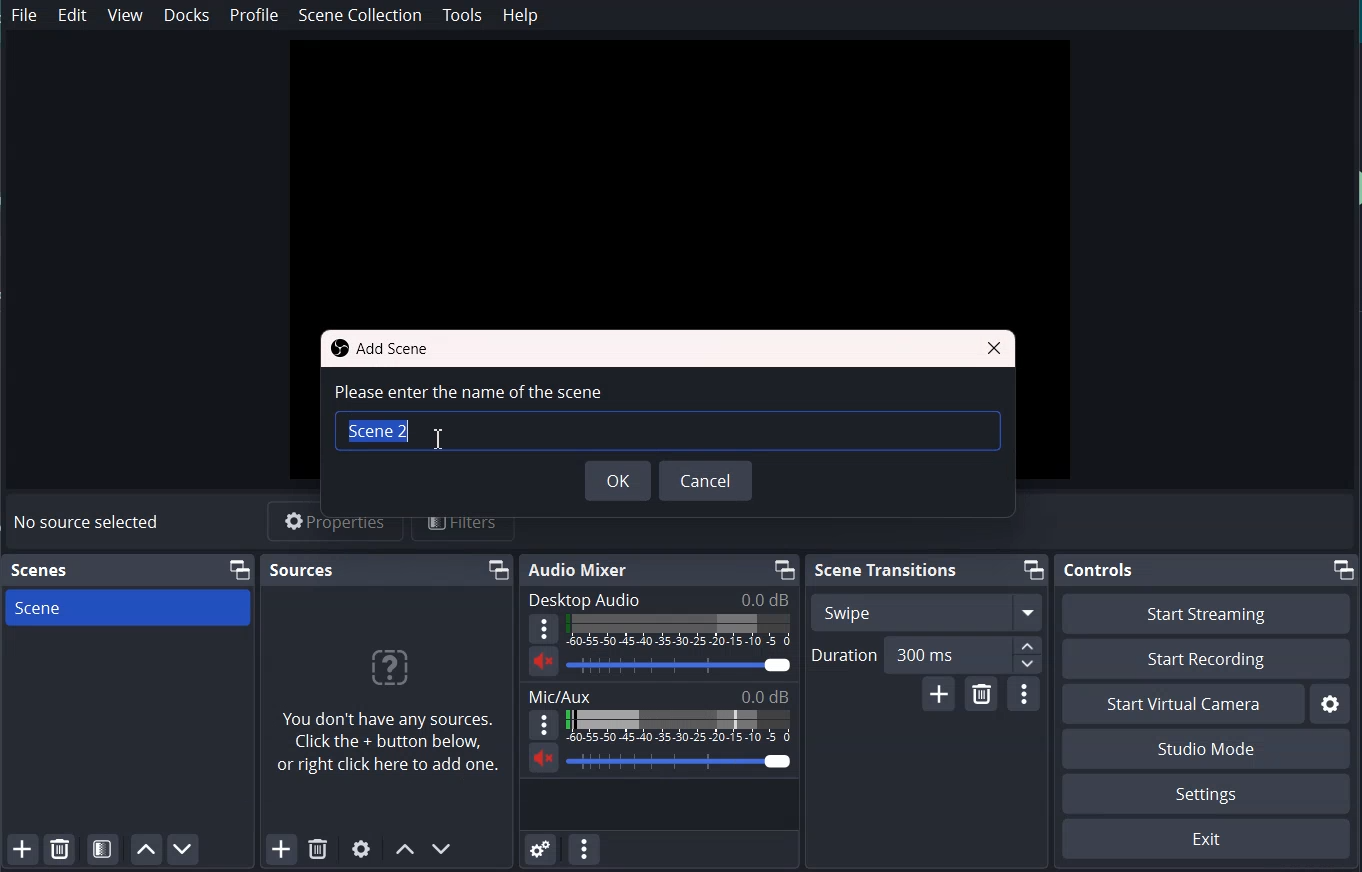 The width and height of the screenshot is (1362, 872). I want to click on You don't have any sources.
Click the + button below,
or right click here to add one., so click(390, 748).